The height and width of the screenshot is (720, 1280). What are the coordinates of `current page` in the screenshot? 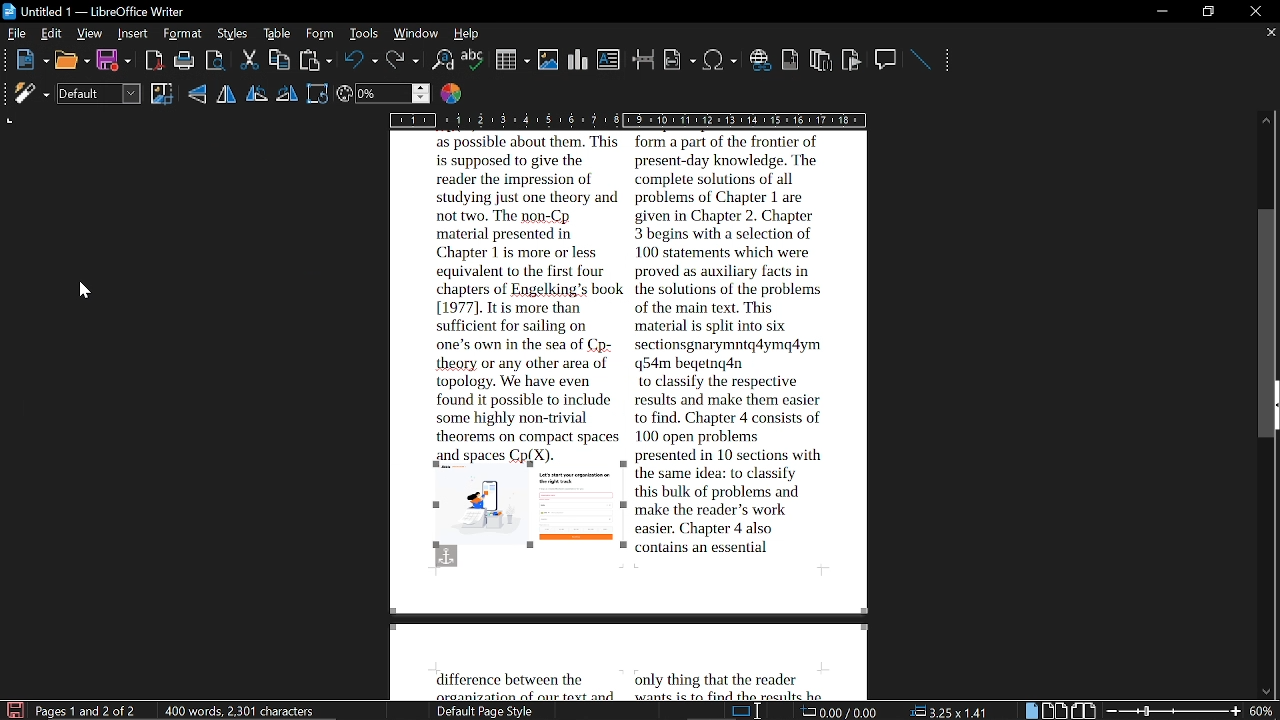 It's located at (89, 709).